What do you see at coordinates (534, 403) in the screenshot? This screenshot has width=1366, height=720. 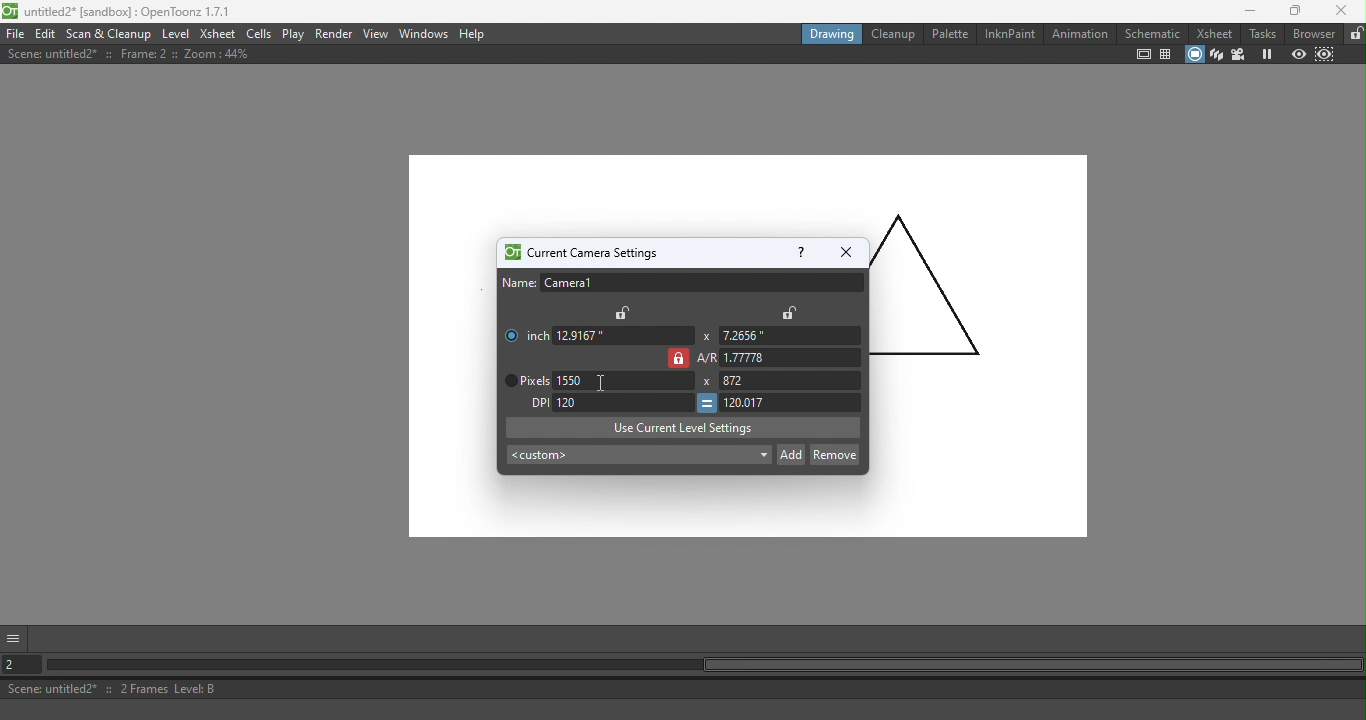 I see `DPI` at bounding box center [534, 403].